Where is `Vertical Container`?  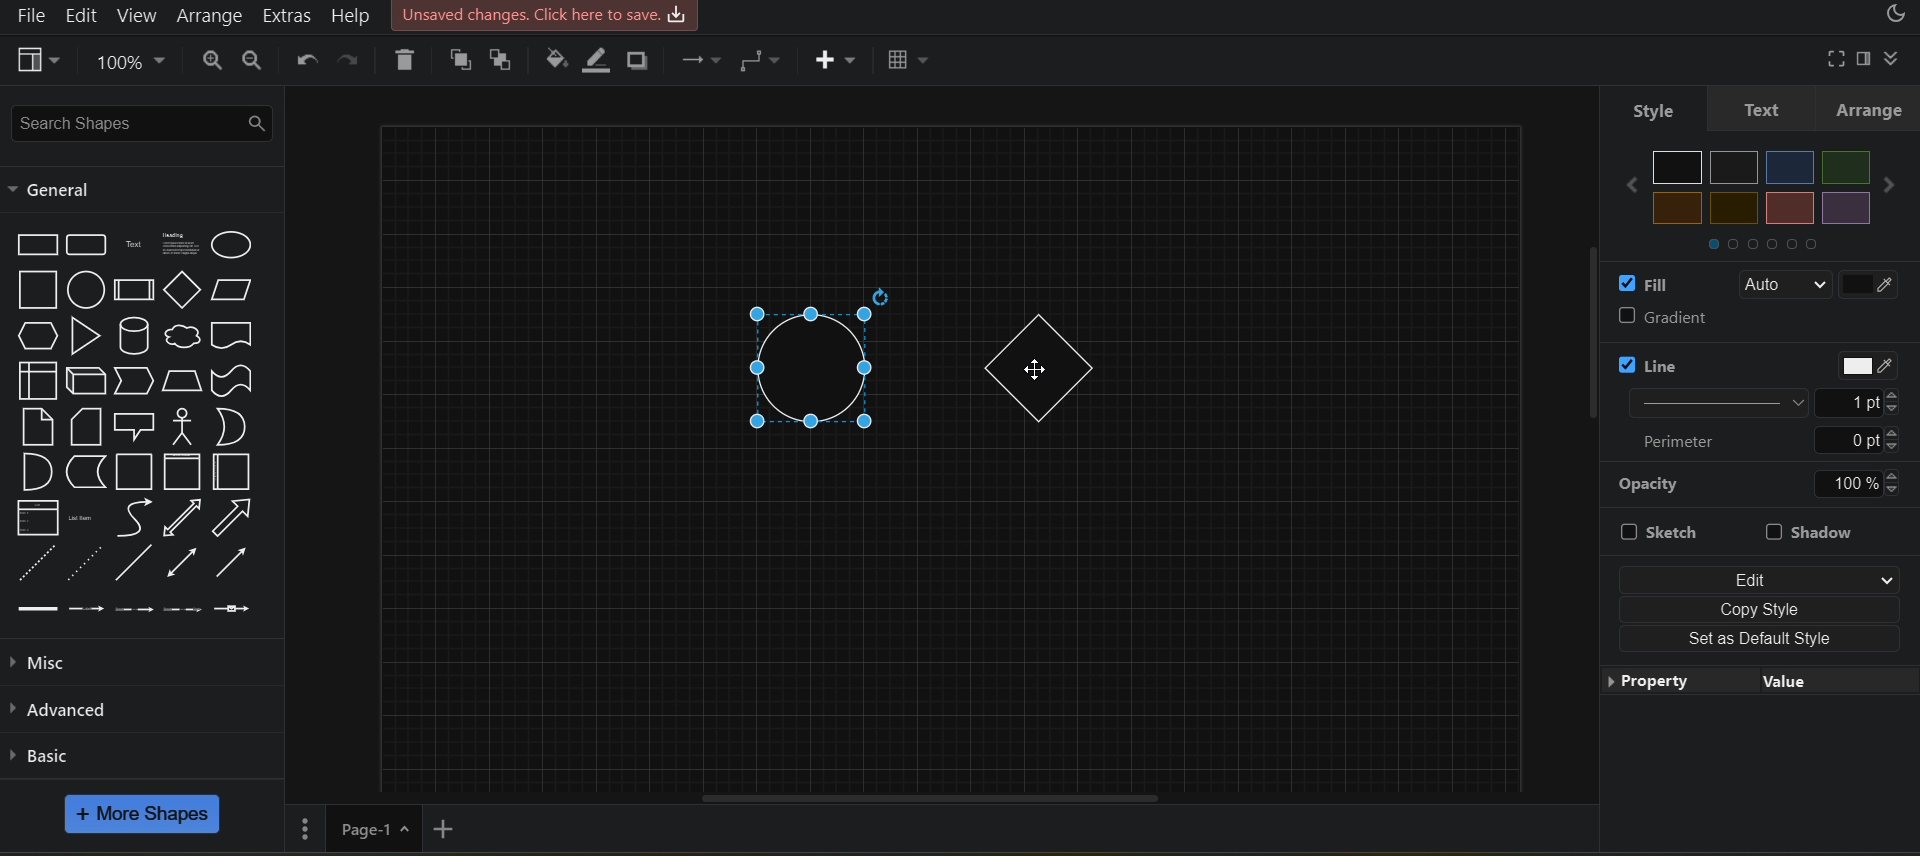 Vertical Container is located at coordinates (183, 470).